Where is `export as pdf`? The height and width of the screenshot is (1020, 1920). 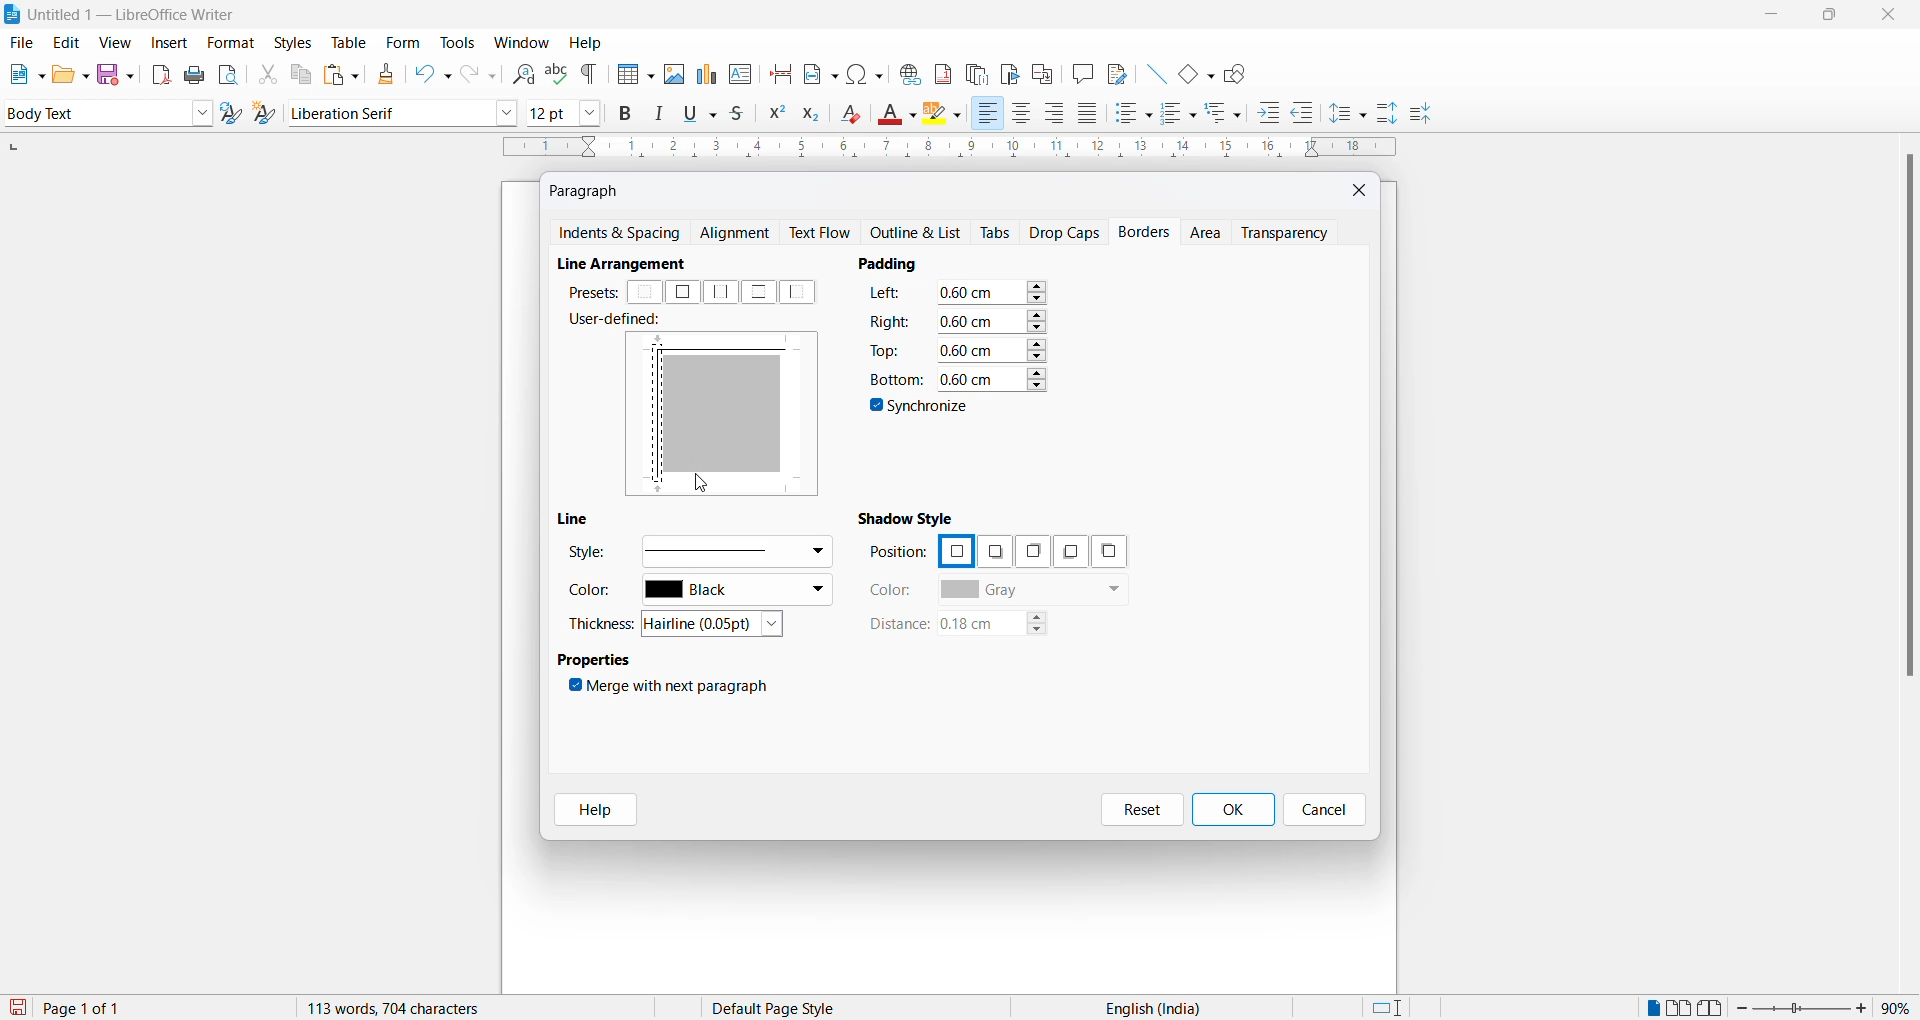
export as pdf is located at coordinates (163, 73).